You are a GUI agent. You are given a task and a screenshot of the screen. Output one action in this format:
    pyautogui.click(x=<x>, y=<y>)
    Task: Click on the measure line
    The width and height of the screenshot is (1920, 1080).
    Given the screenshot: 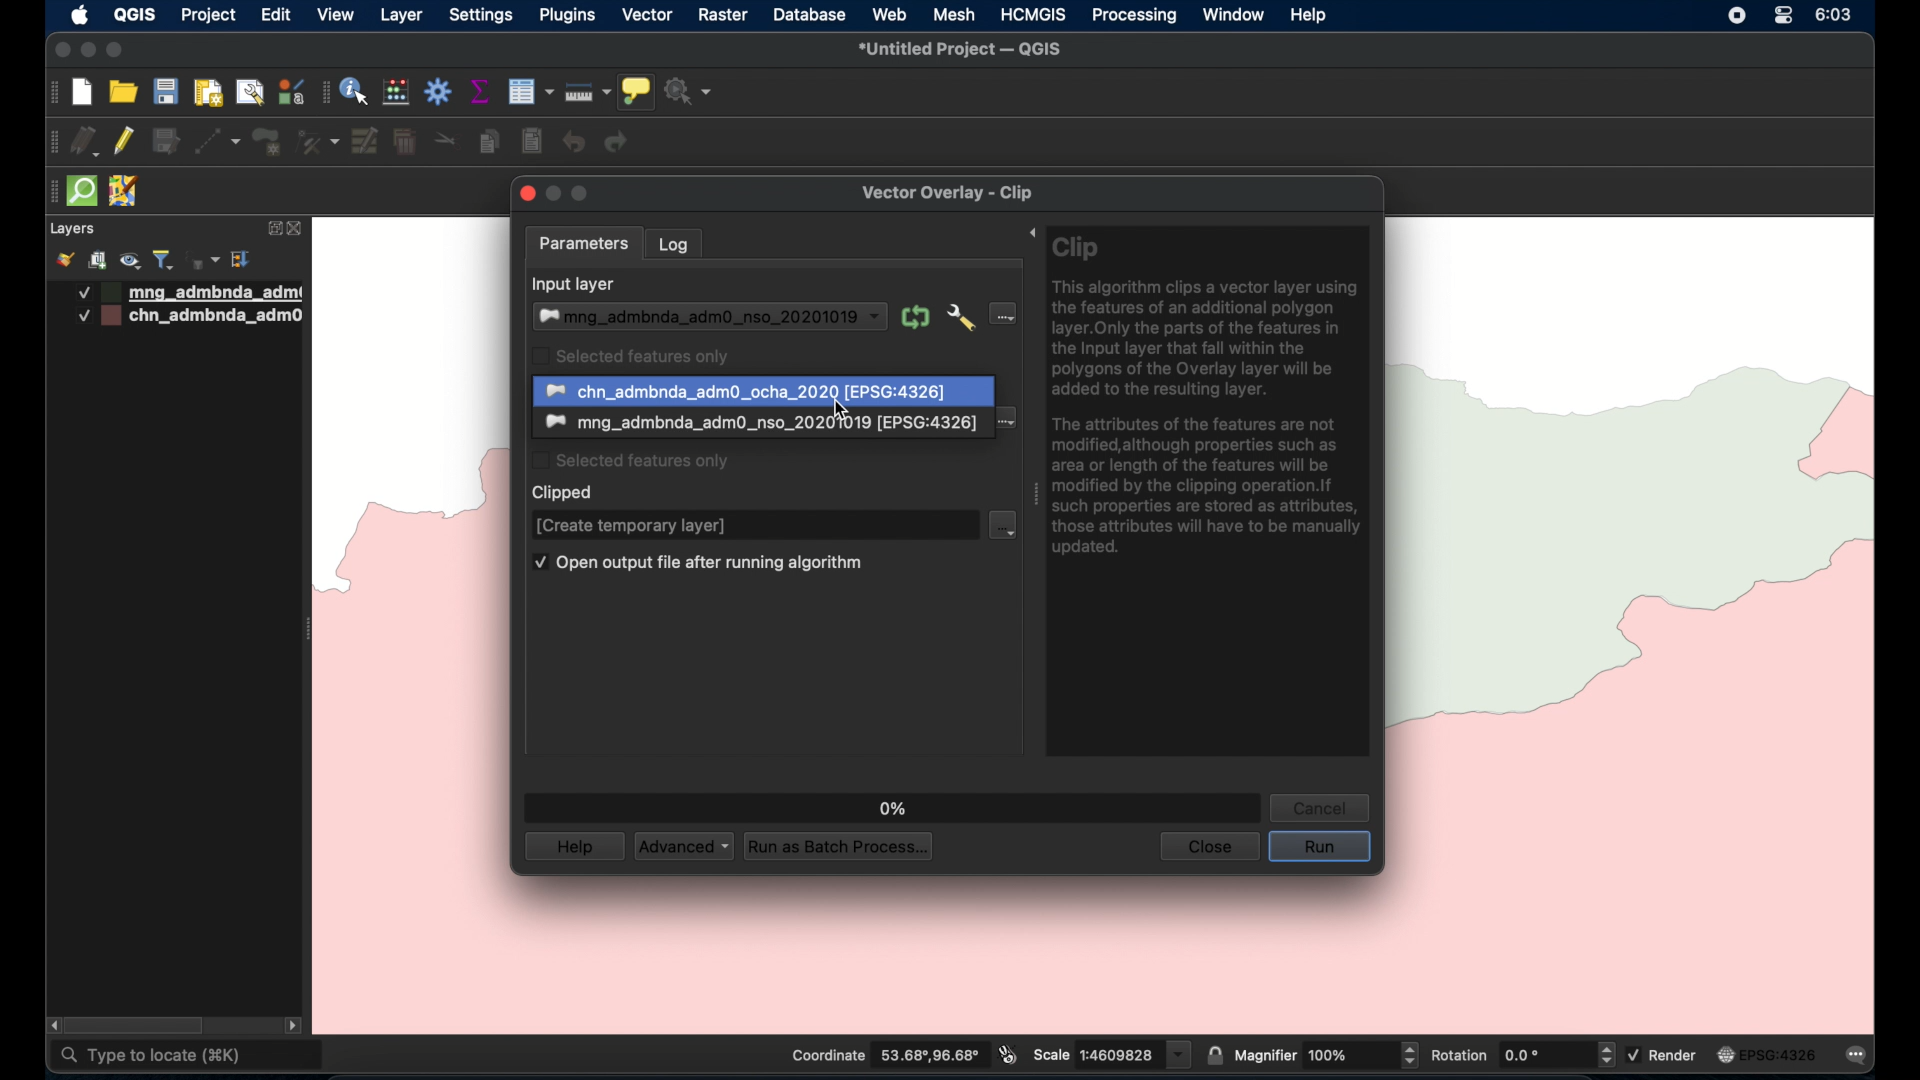 What is the action you would take?
    pyautogui.click(x=588, y=92)
    